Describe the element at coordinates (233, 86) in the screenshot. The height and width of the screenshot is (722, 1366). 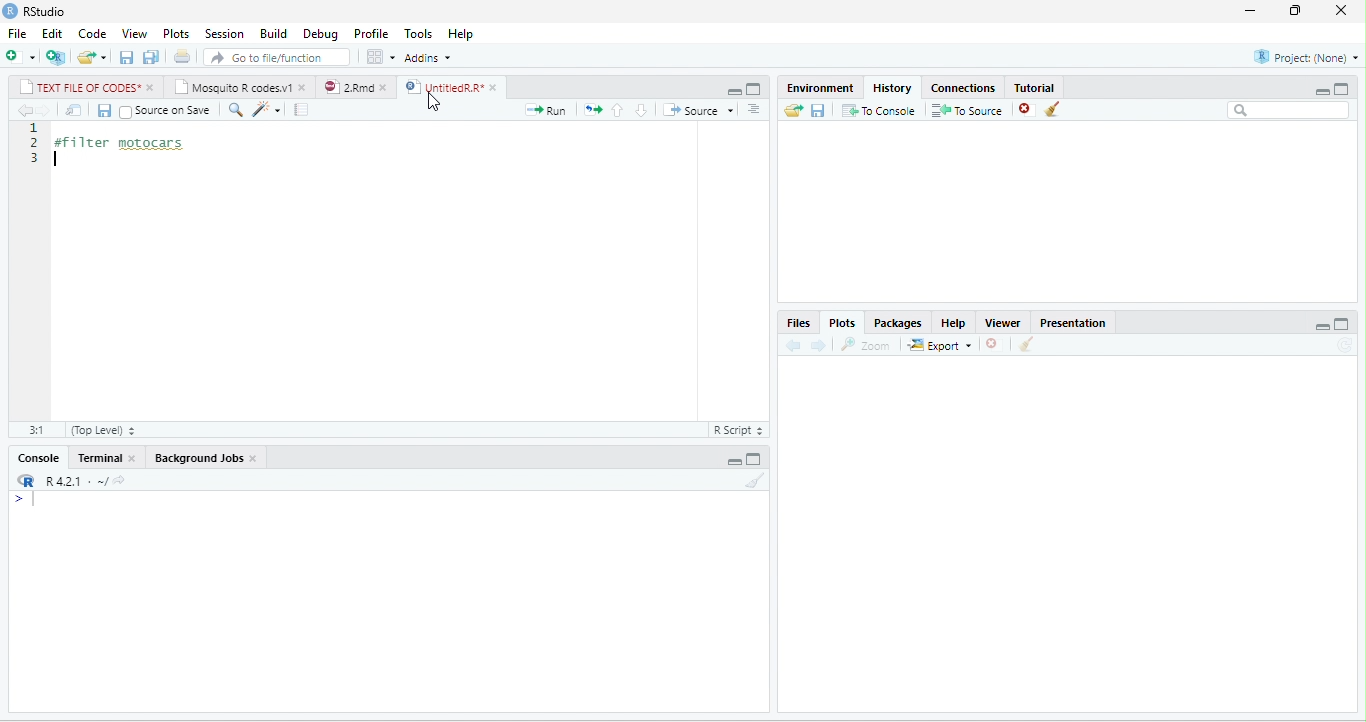
I see `Mosquito R codes.v1` at that location.